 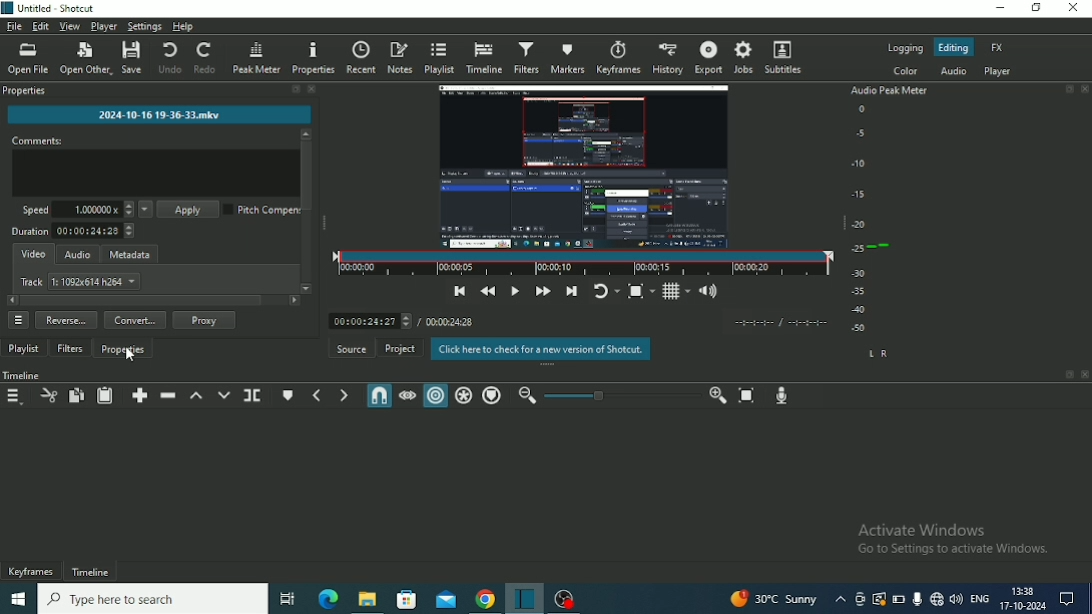 What do you see at coordinates (979, 597) in the screenshot?
I see `Language` at bounding box center [979, 597].